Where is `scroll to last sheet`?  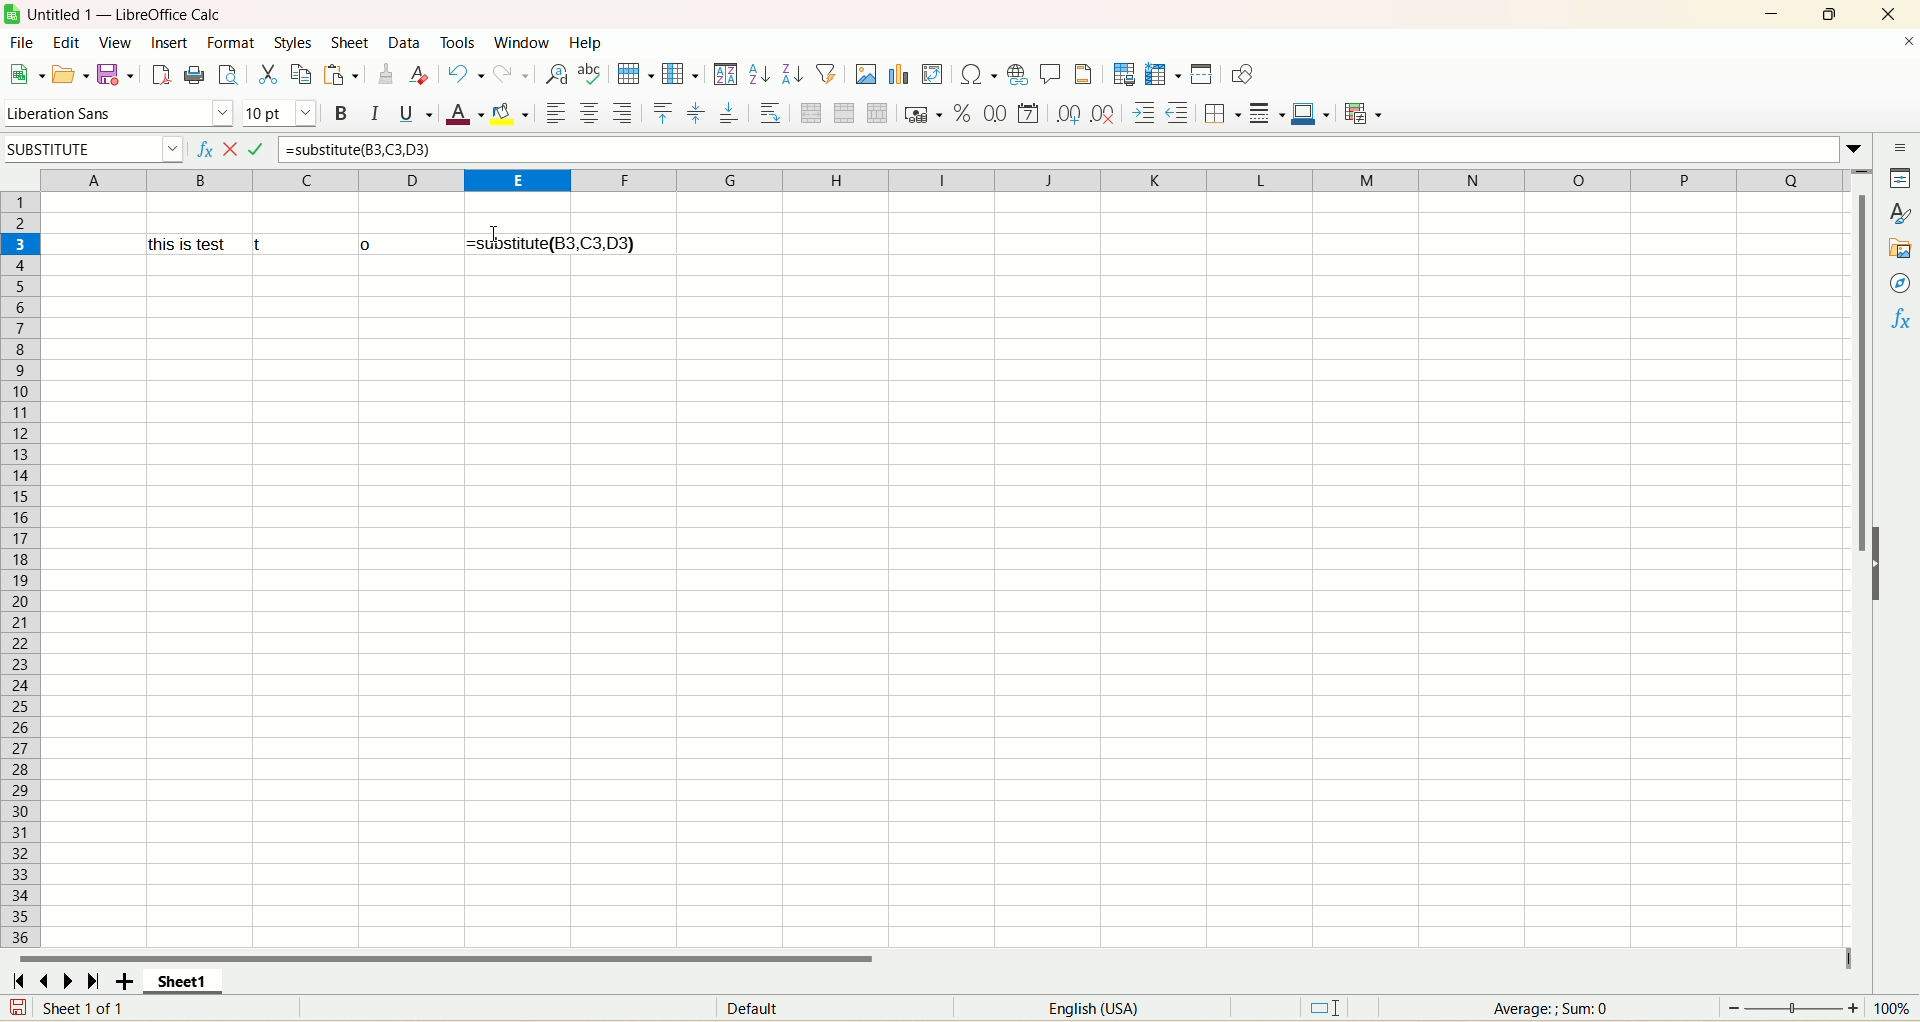
scroll to last sheet is located at coordinates (89, 976).